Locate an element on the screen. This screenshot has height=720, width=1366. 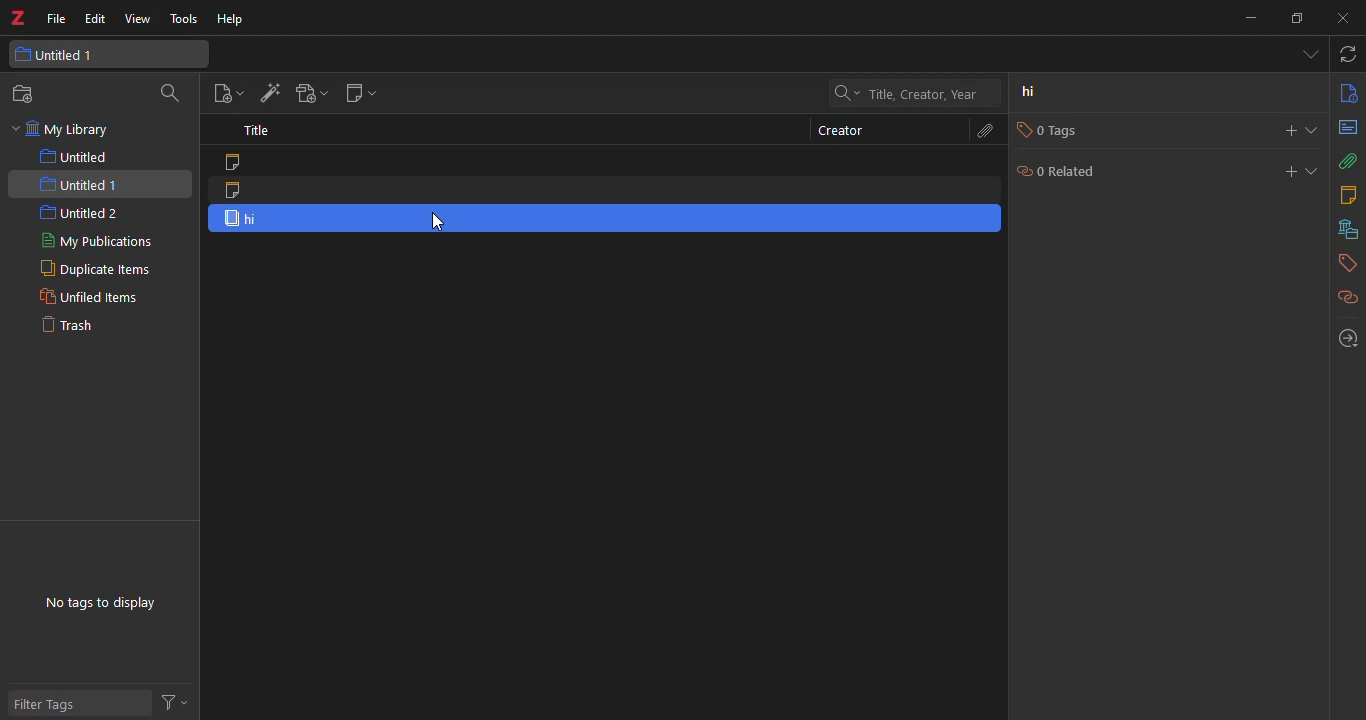
duplicate items is located at coordinates (93, 269).